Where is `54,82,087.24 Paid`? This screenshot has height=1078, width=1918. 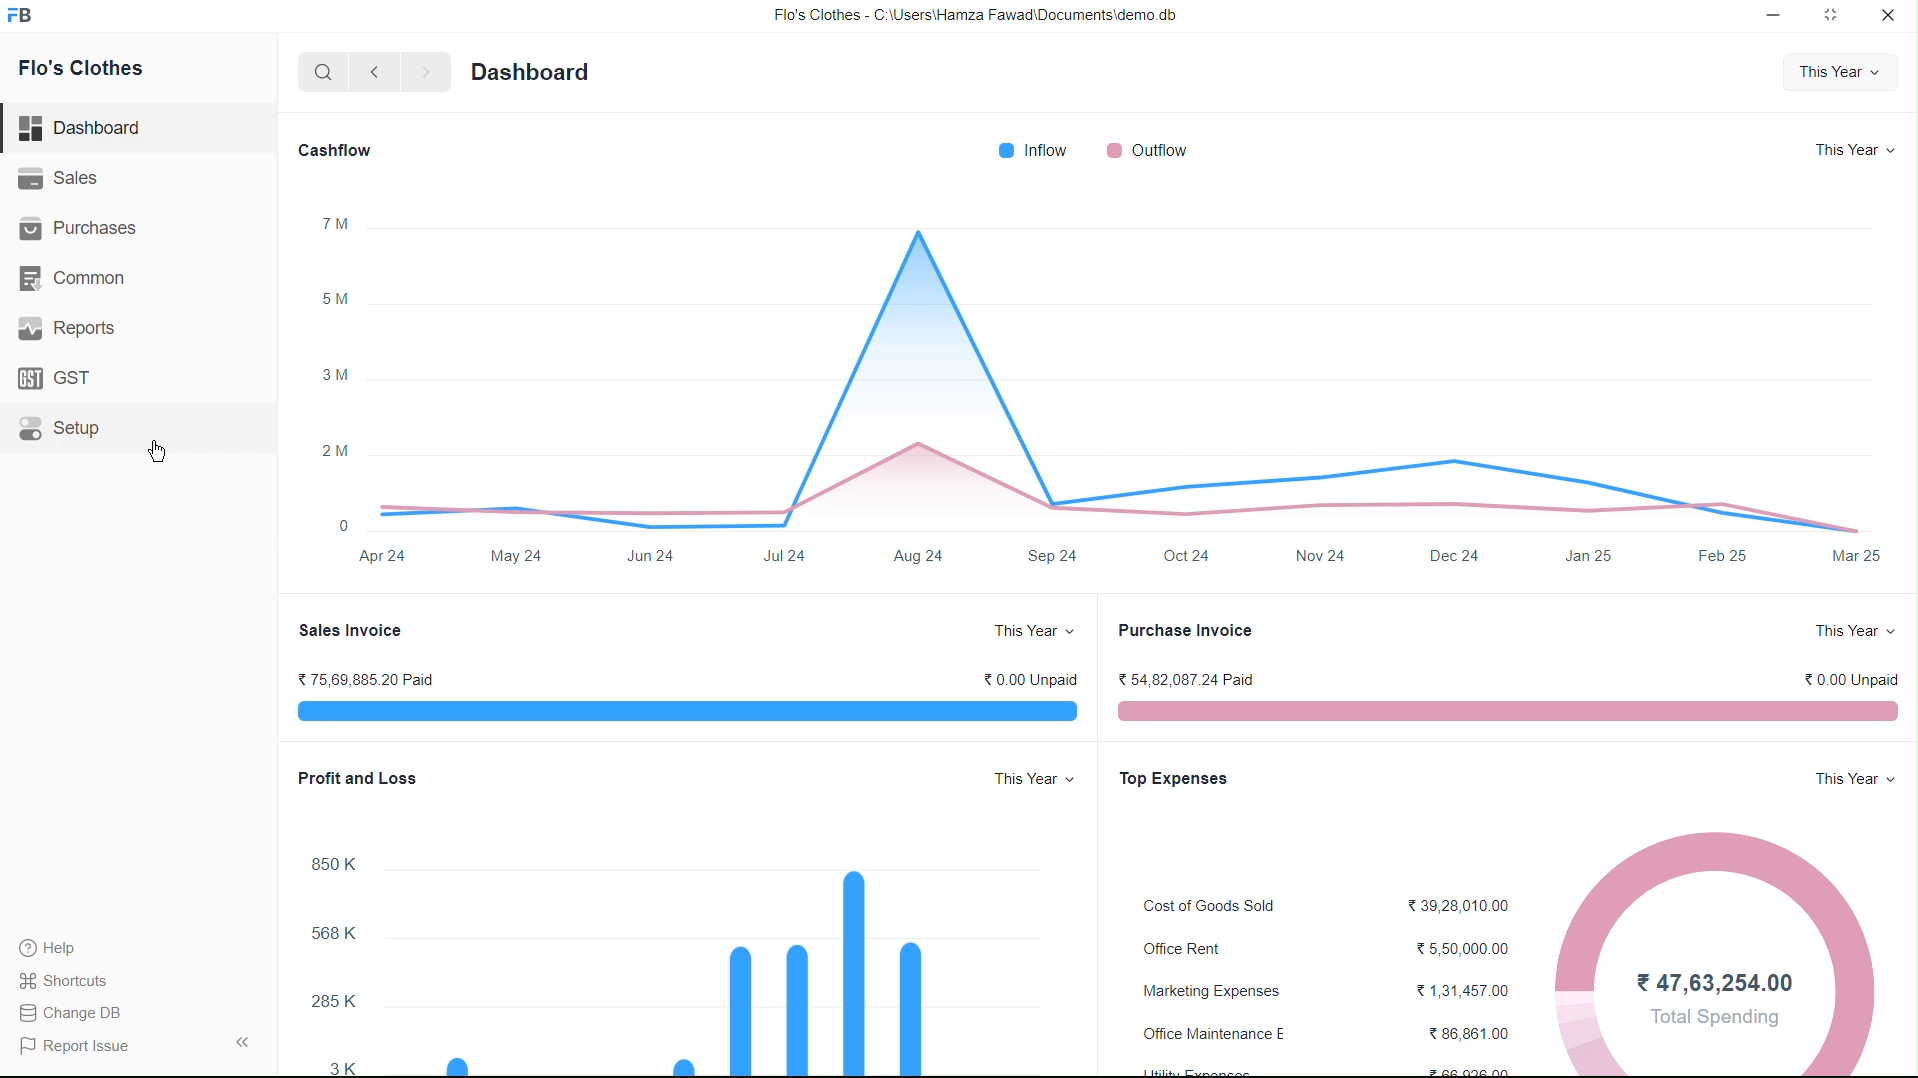
54,82,087.24 Paid is located at coordinates (1180, 679).